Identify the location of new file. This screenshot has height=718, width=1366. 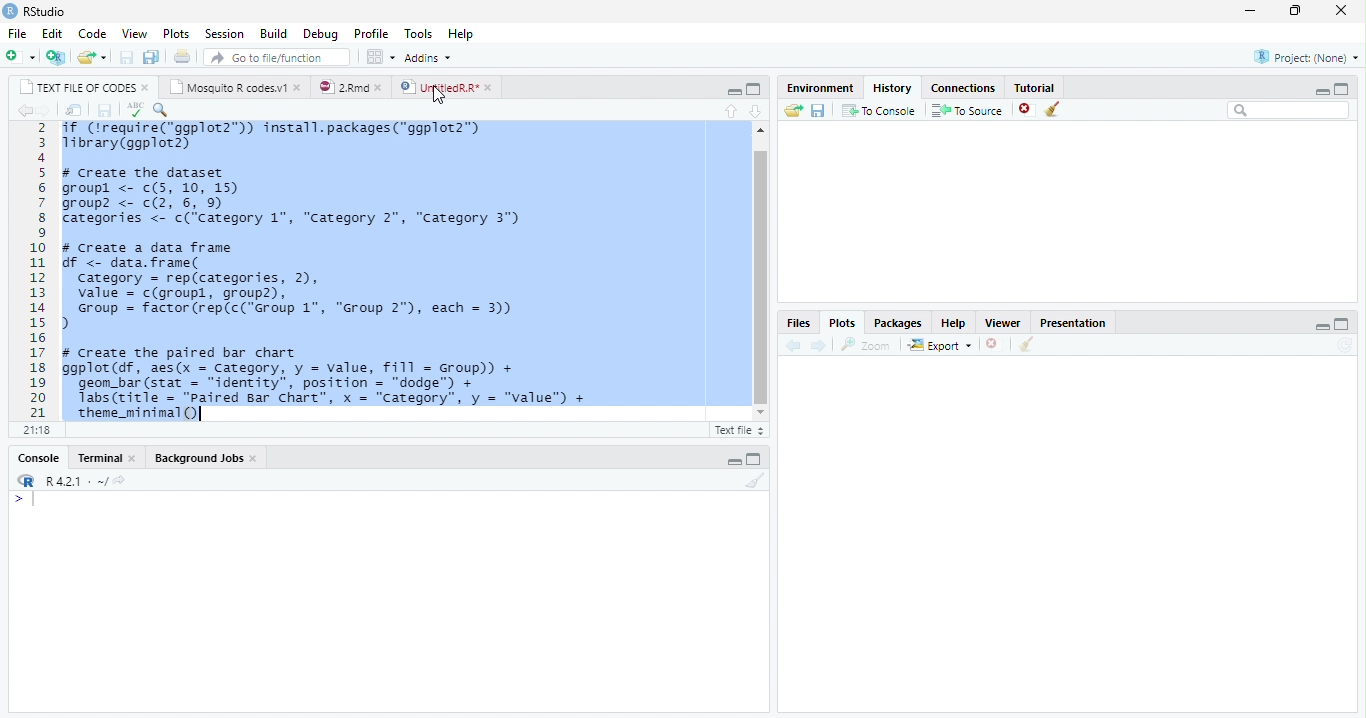
(19, 56).